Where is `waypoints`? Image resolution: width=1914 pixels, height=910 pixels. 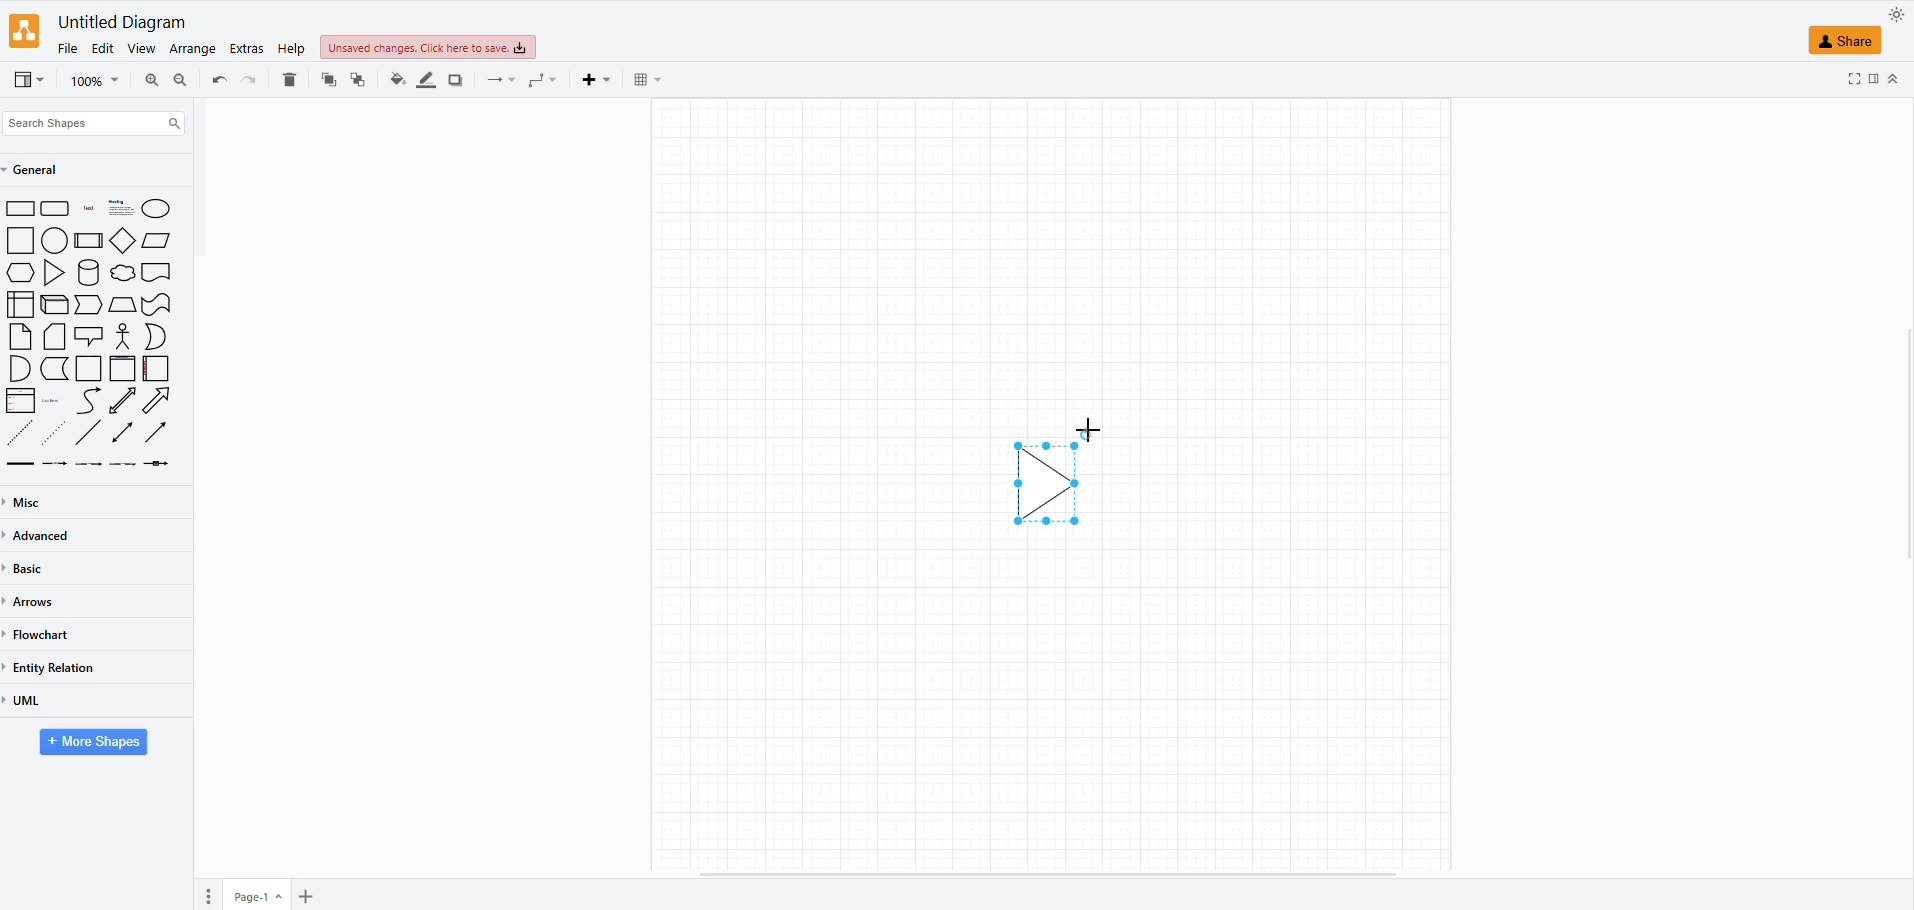 waypoints is located at coordinates (540, 83).